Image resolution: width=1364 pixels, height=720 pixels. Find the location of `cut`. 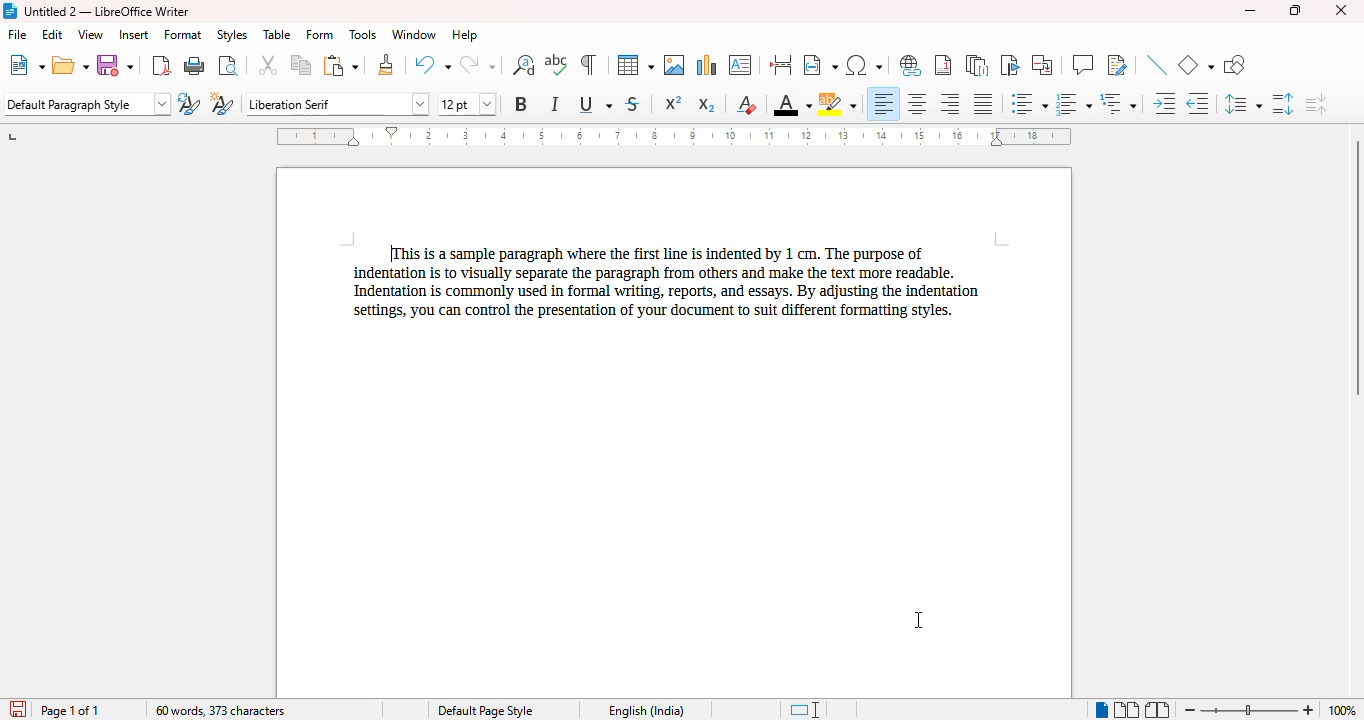

cut is located at coordinates (269, 65).